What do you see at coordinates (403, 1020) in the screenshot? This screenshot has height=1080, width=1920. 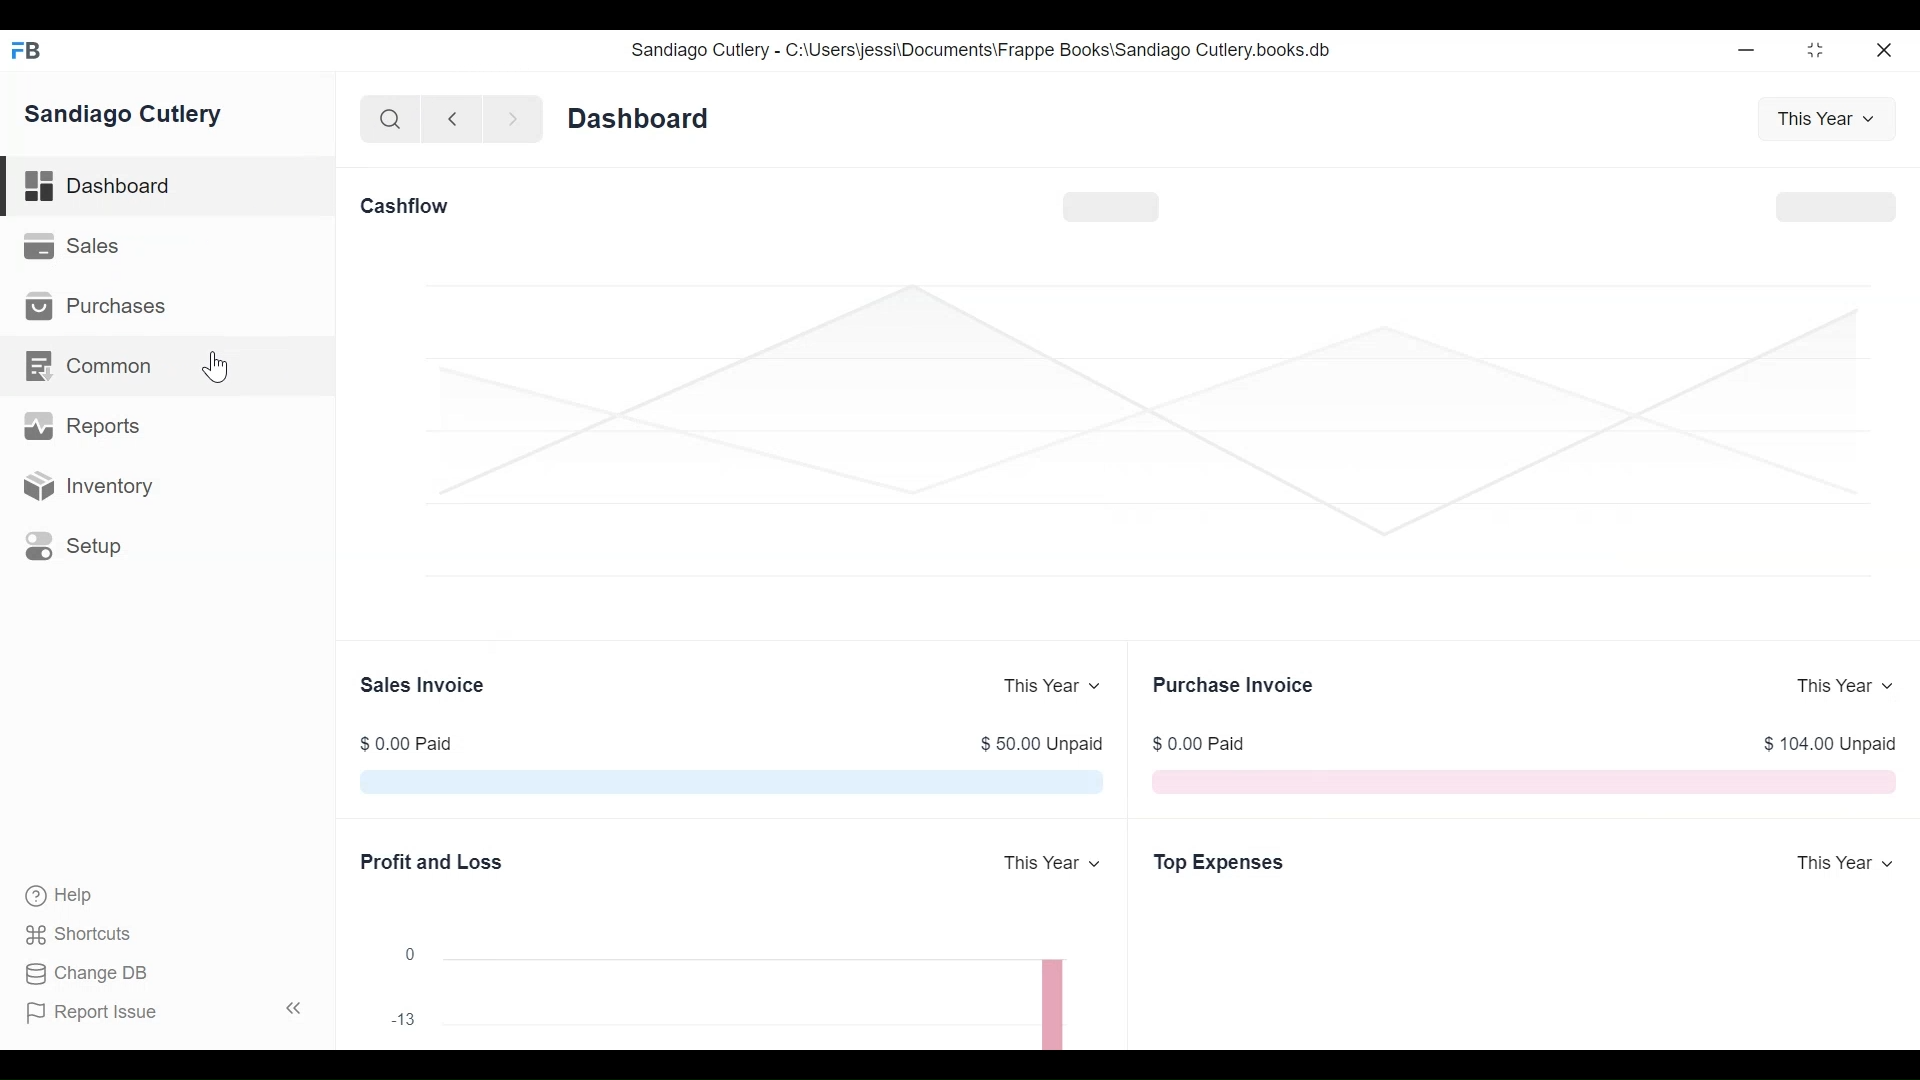 I see `-13` at bounding box center [403, 1020].